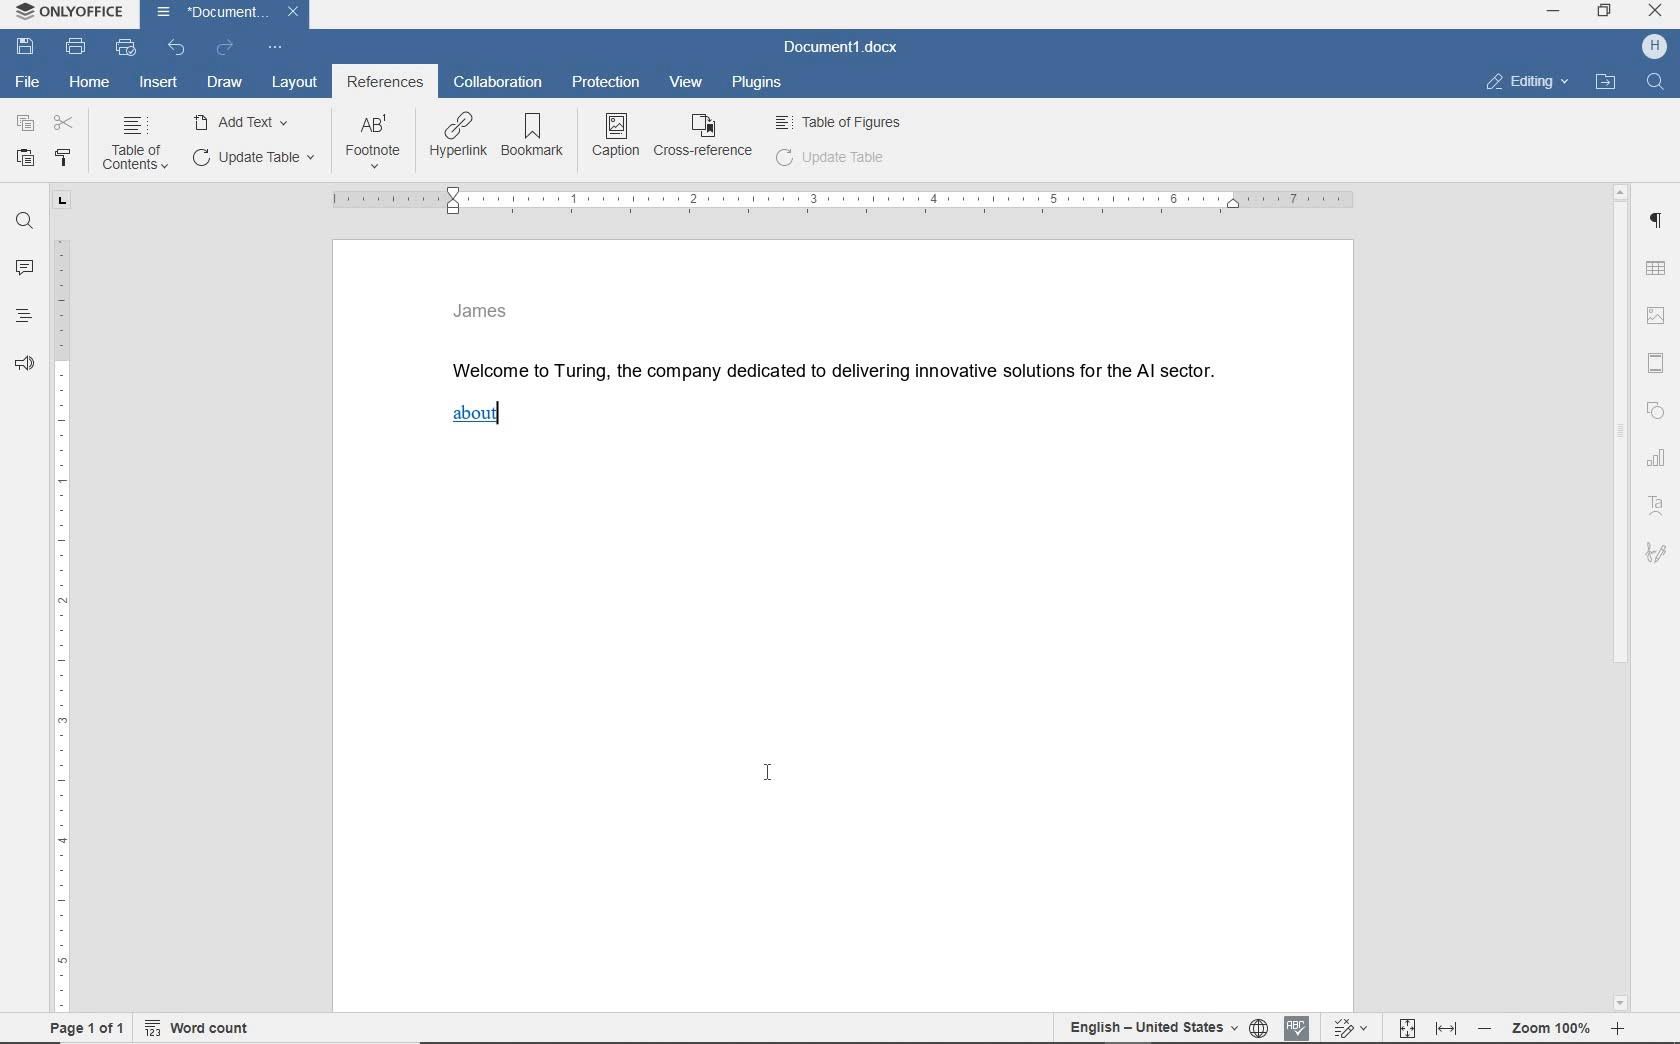 The image size is (1680, 1044). I want to click on ruler, so click(60, 602).